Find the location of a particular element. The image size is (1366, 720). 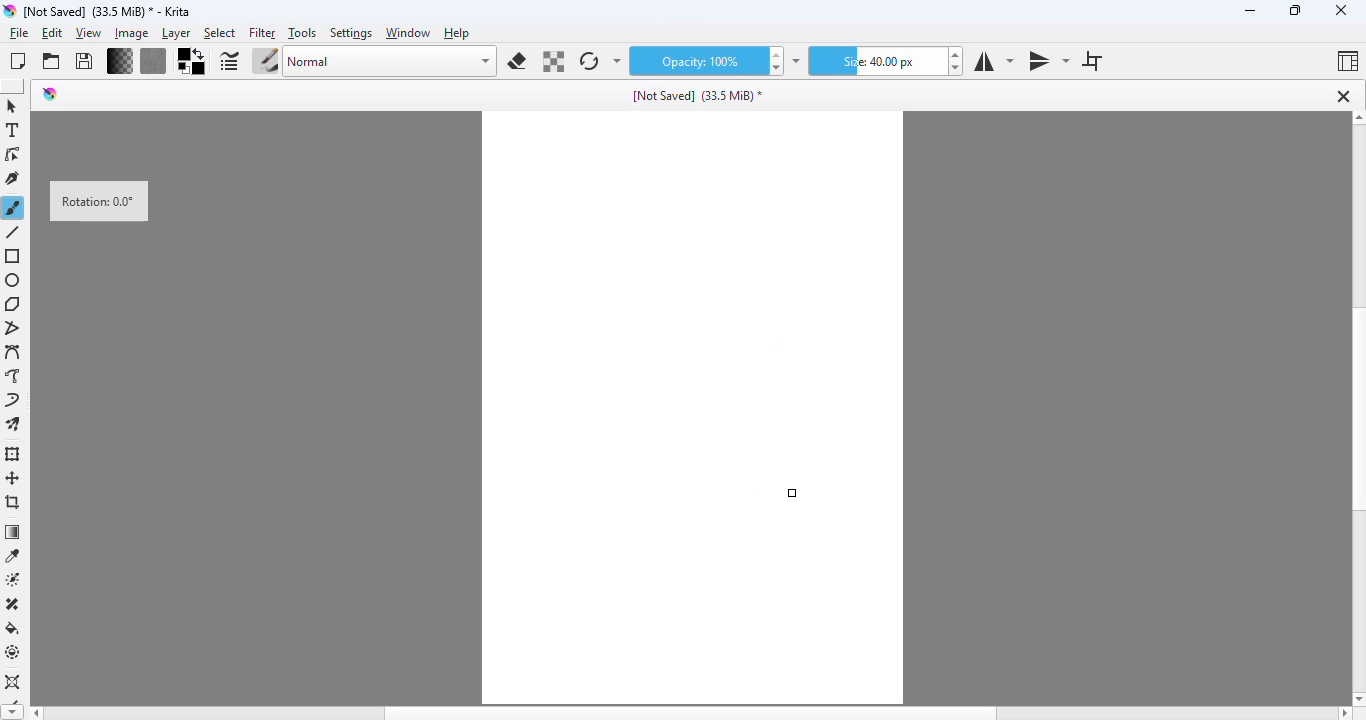

assistant tool is located at coordinates (13, 681).